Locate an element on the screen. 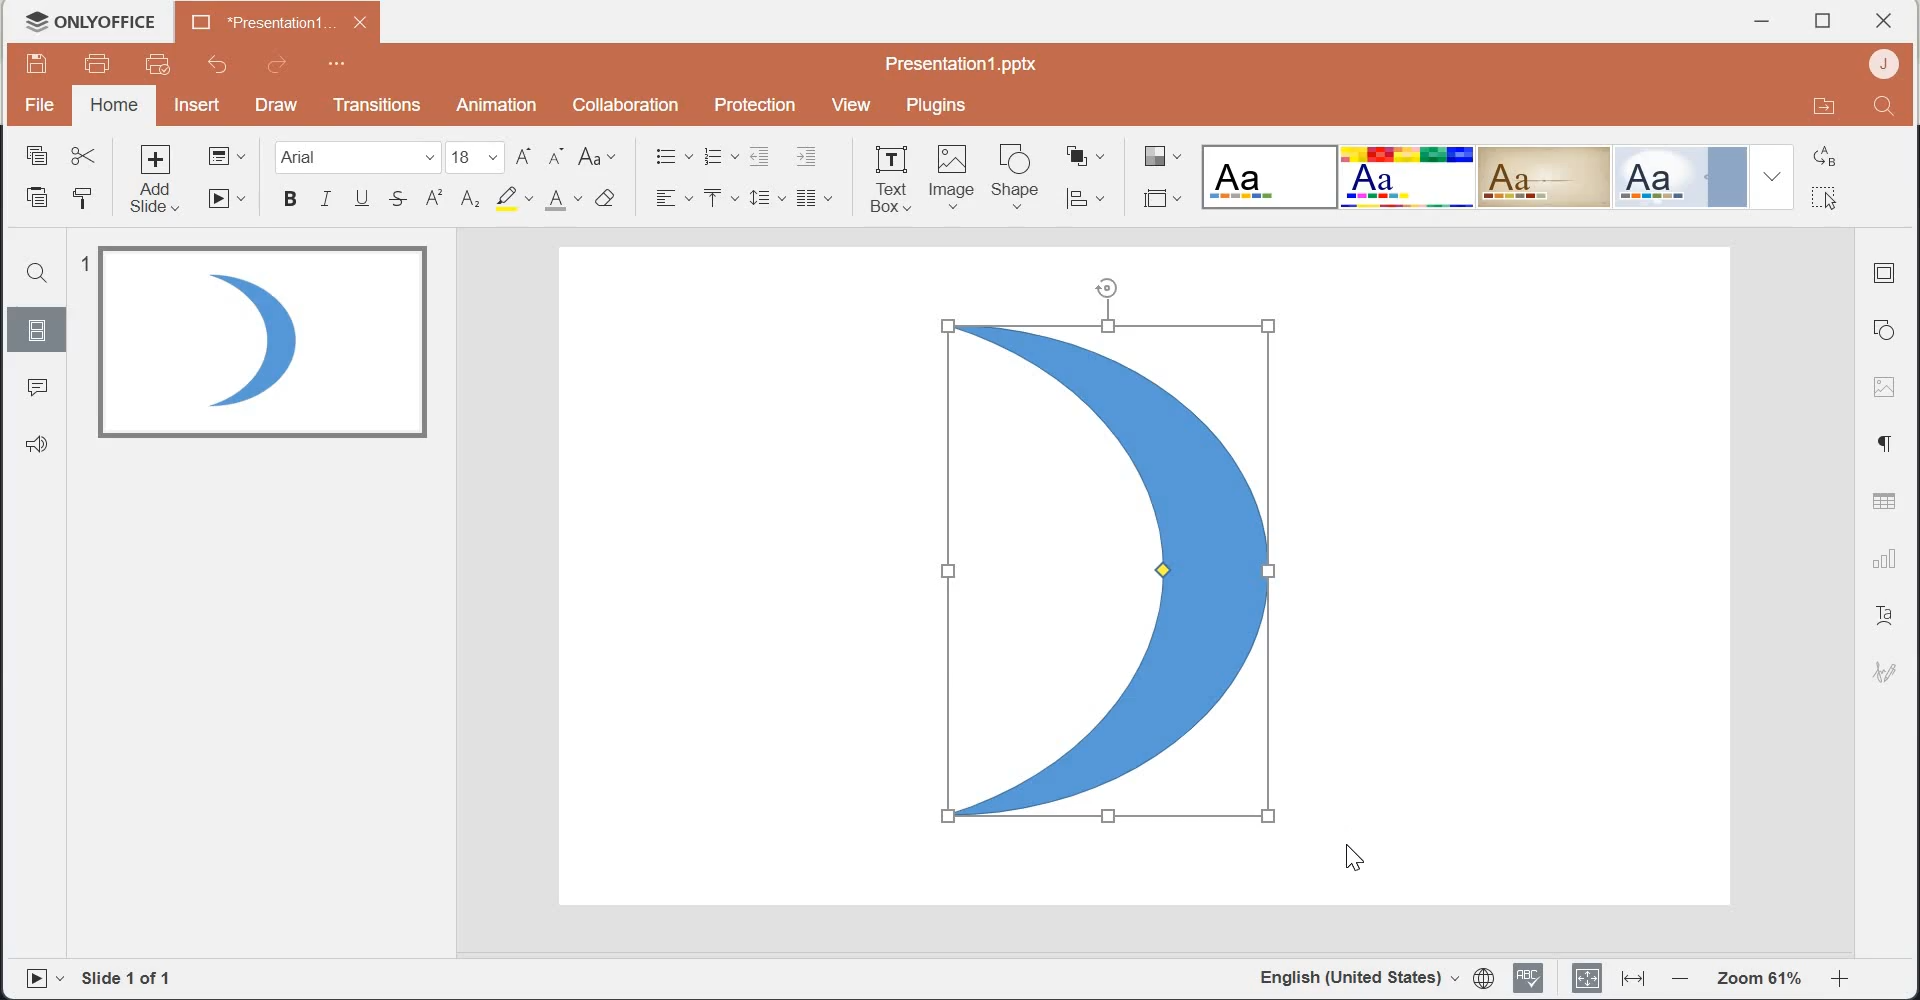 Image resolution: width=1920 pixels, height=1000 pixels. Slide 1 of 1 is located at coordinates (133, 978).